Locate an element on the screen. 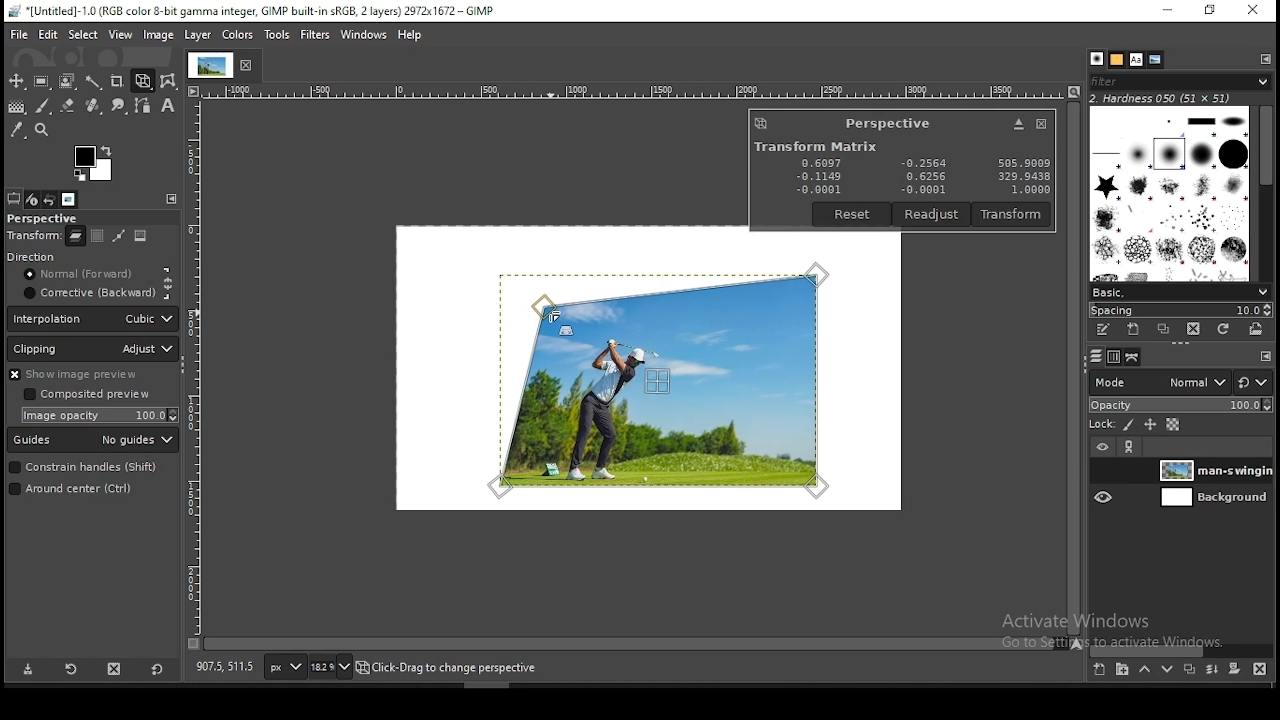 The height and width of the screenshot is (720, 1280). brushes filter is located at coordinates (1180, 81).